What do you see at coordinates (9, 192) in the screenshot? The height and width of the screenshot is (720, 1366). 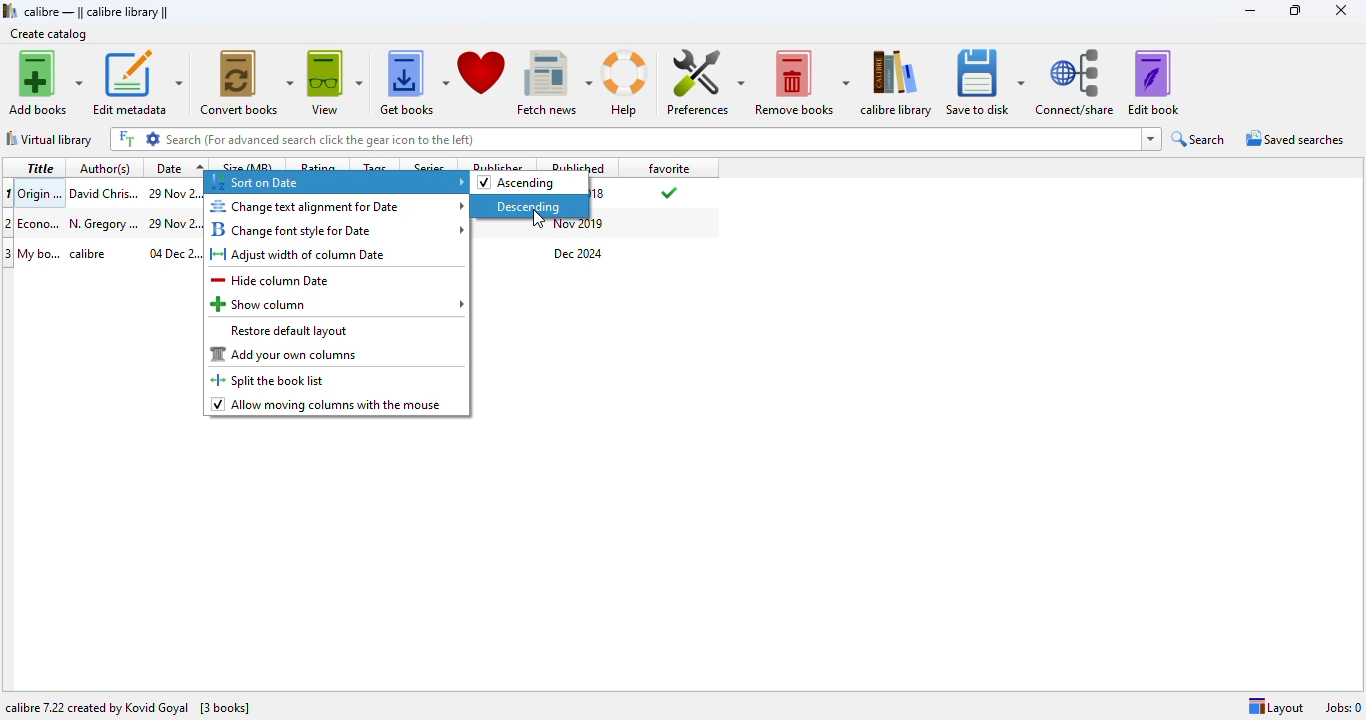 I see `1` at bounding box center [9, 192].